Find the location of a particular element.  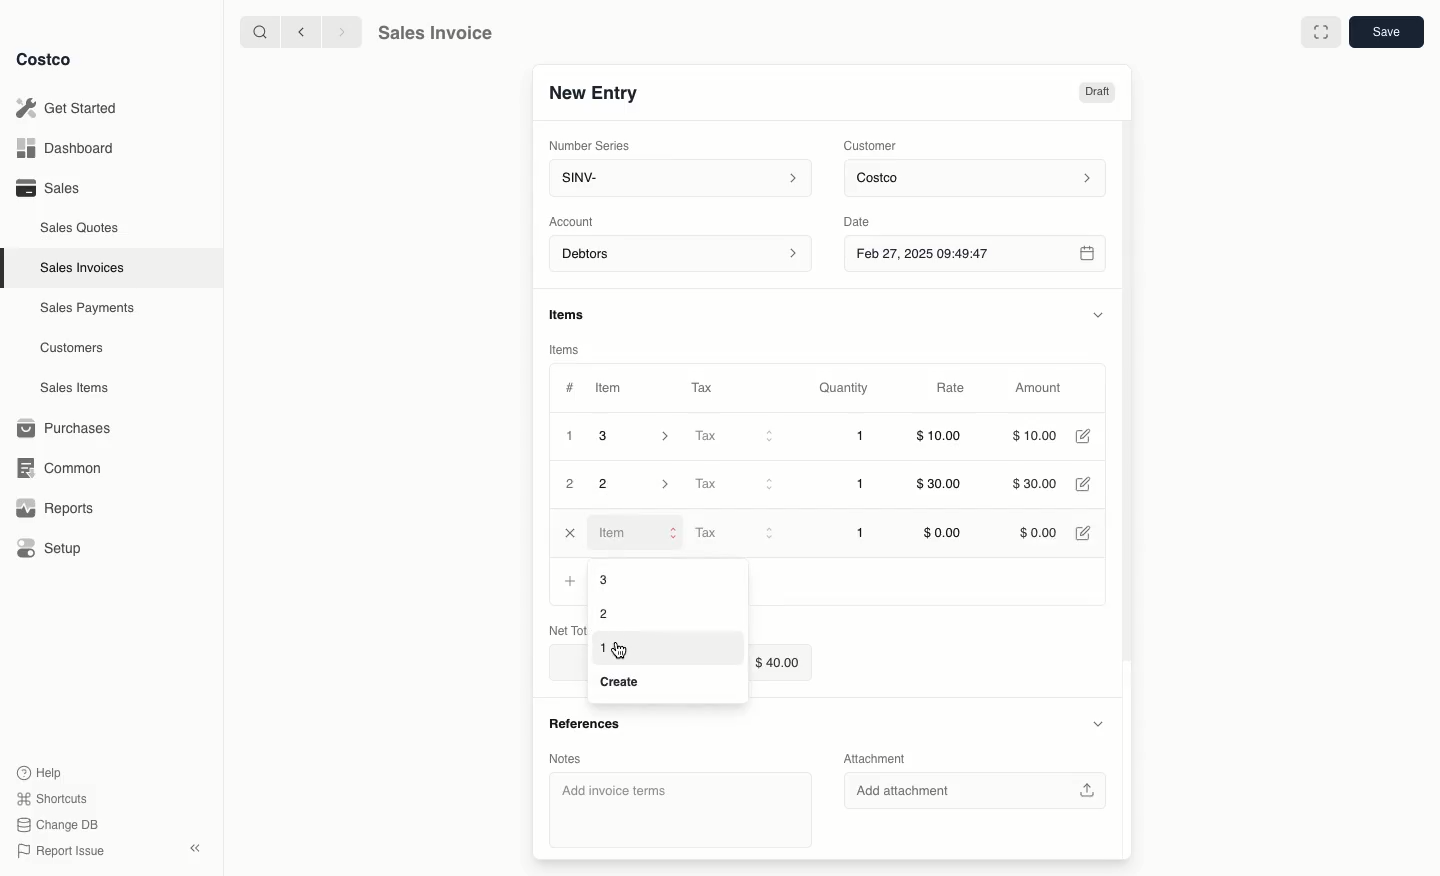

3 is located at coordinates (622, 580).